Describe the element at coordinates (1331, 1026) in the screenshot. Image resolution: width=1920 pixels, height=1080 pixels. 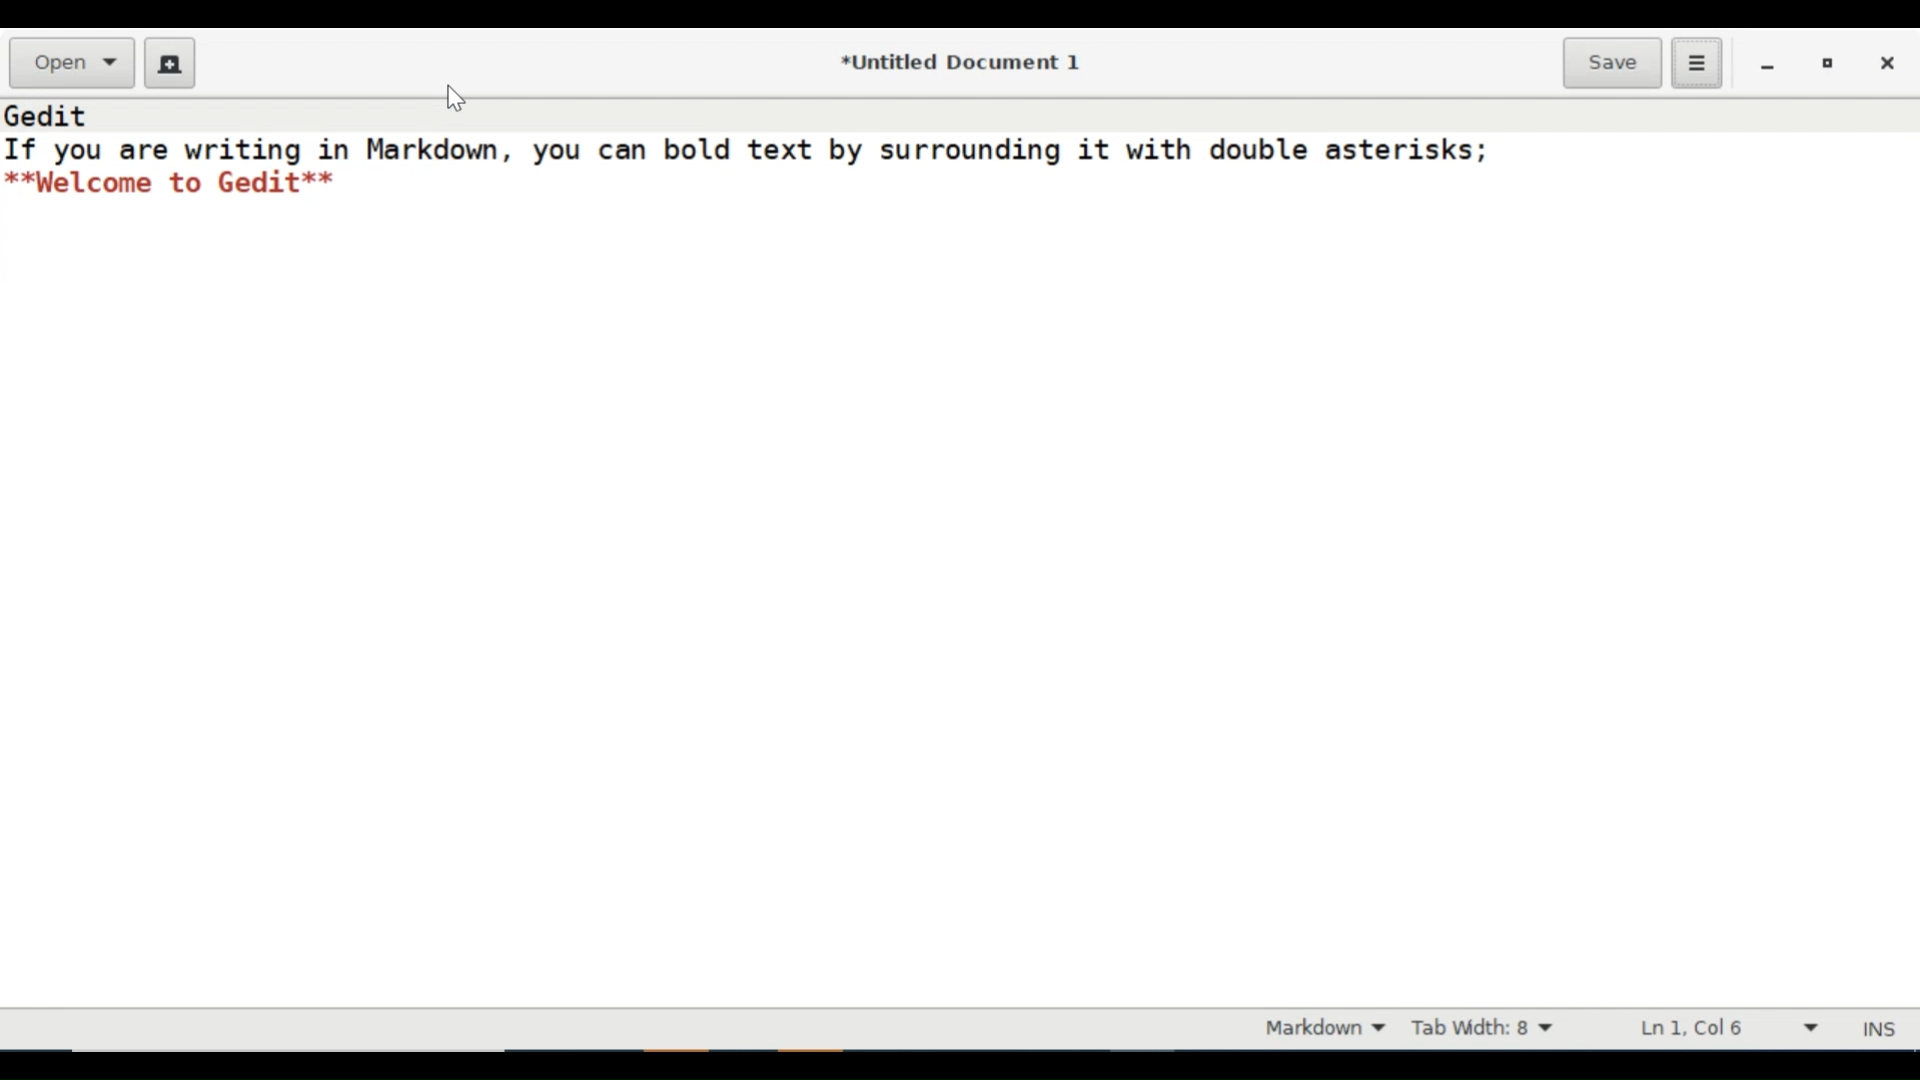
I see `Highlight mode dropdown menu` at that location.